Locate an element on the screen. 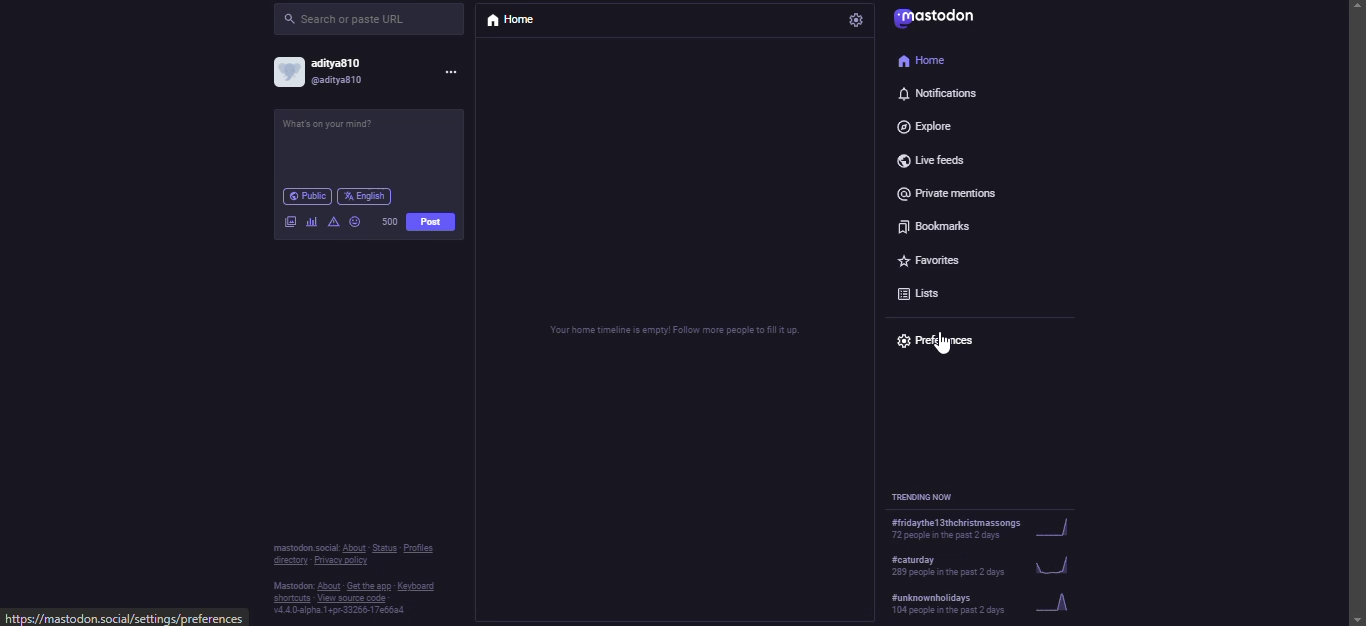  trending is located at coordinates (927, 495).